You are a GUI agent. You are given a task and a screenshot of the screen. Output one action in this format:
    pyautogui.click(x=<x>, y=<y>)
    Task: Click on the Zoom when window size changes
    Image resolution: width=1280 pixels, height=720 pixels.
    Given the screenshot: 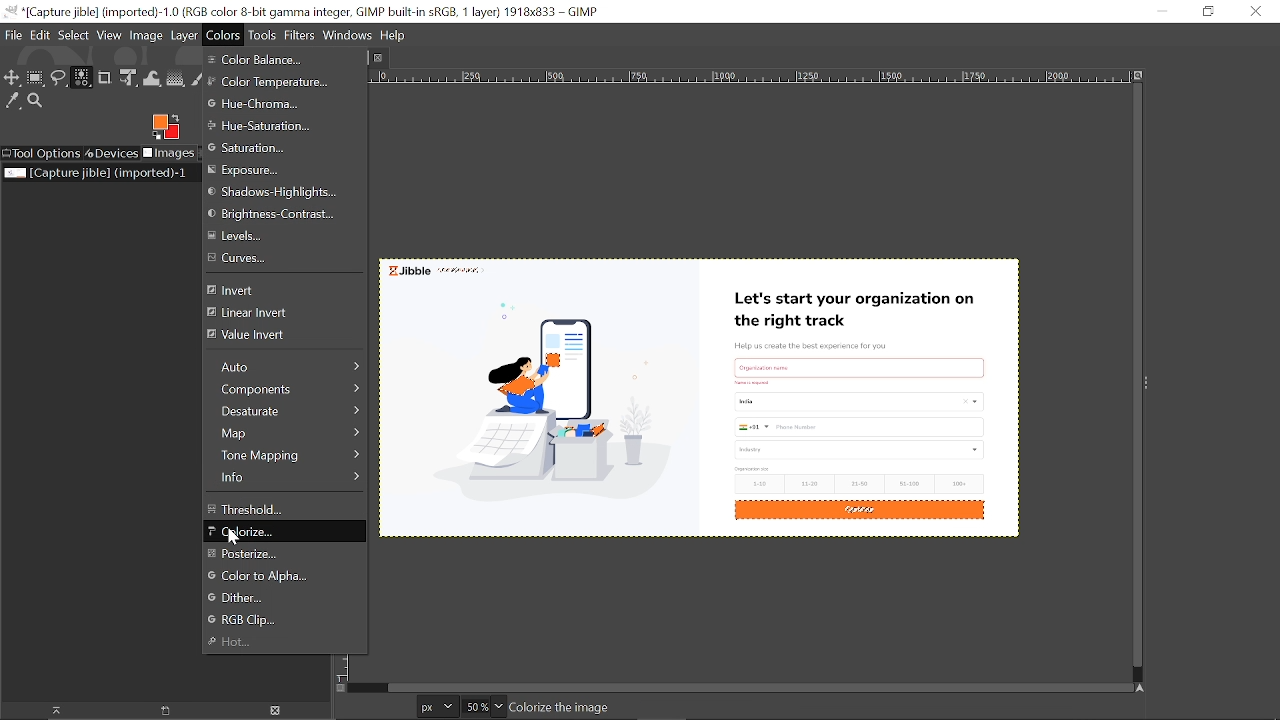 What is the action you would take?
    pyautogui.click(x=1136, y=77)
    